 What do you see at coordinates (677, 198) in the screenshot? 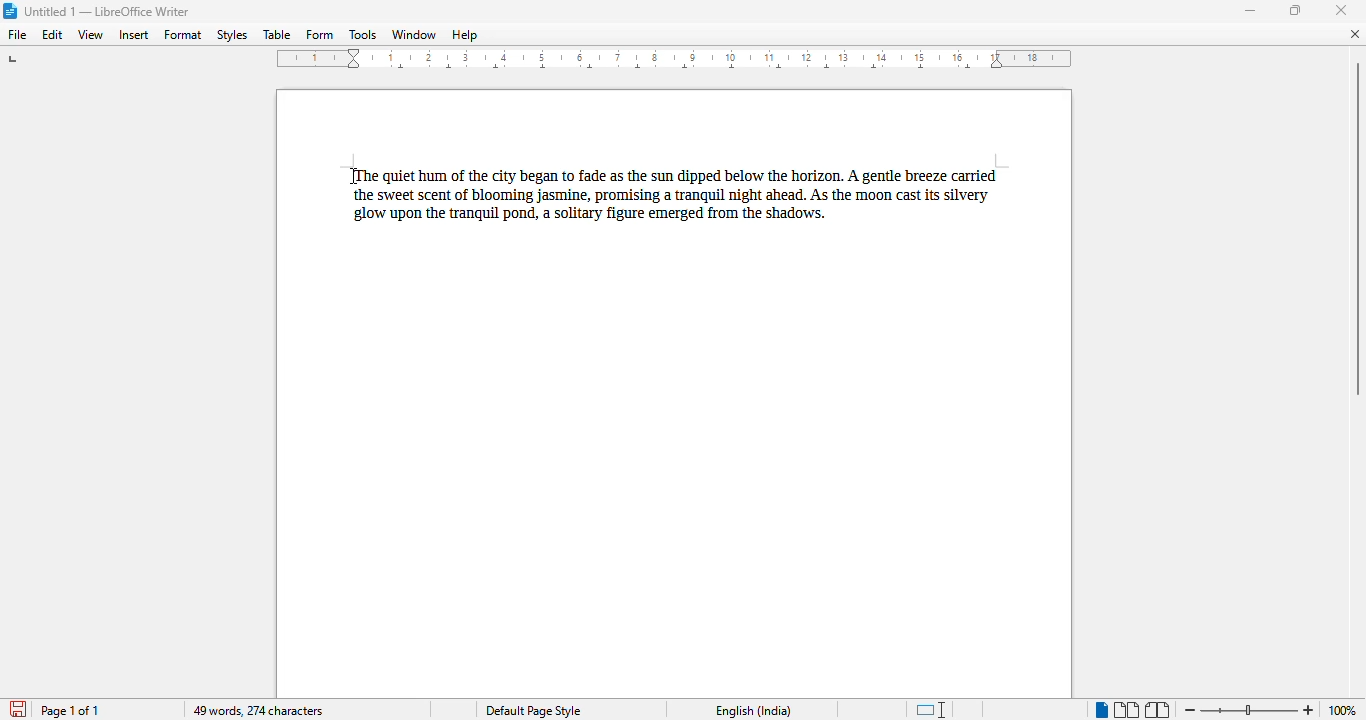
I see `paragraph` at bounding box center [677, 198].